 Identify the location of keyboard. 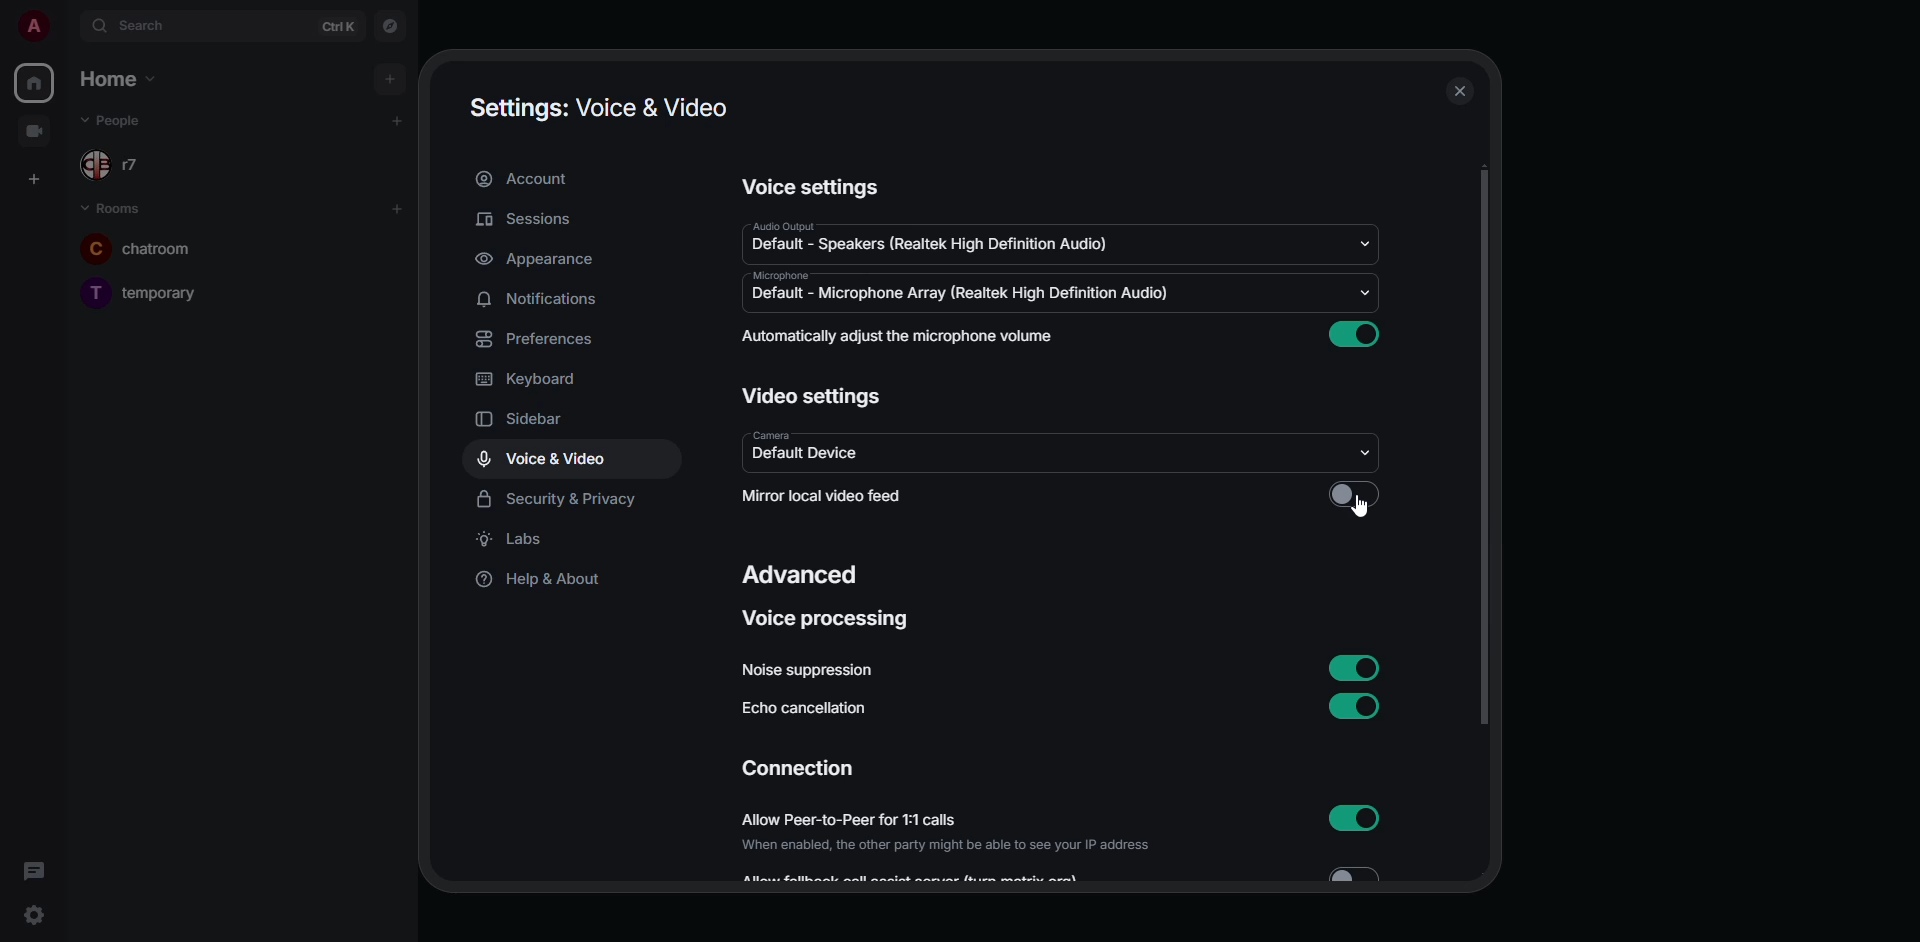
(534, 378).